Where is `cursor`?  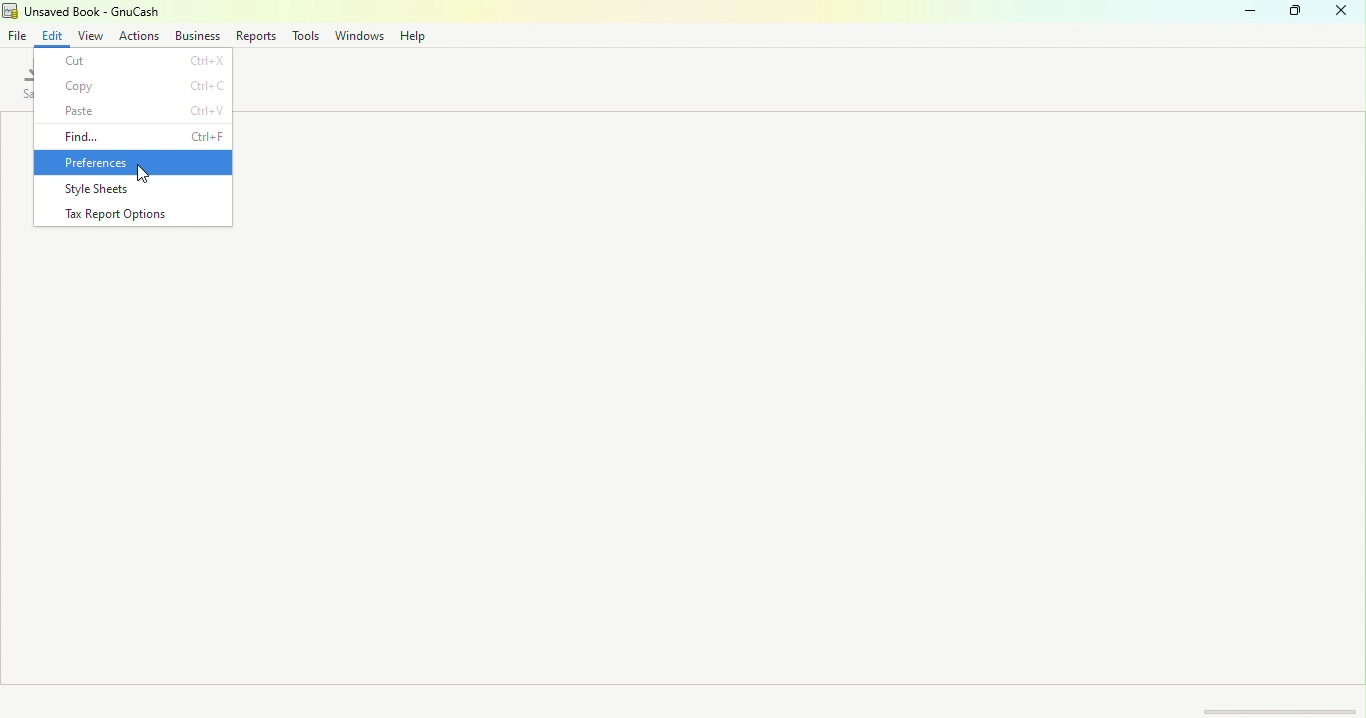 cursor is located at coordinates (142, 174).